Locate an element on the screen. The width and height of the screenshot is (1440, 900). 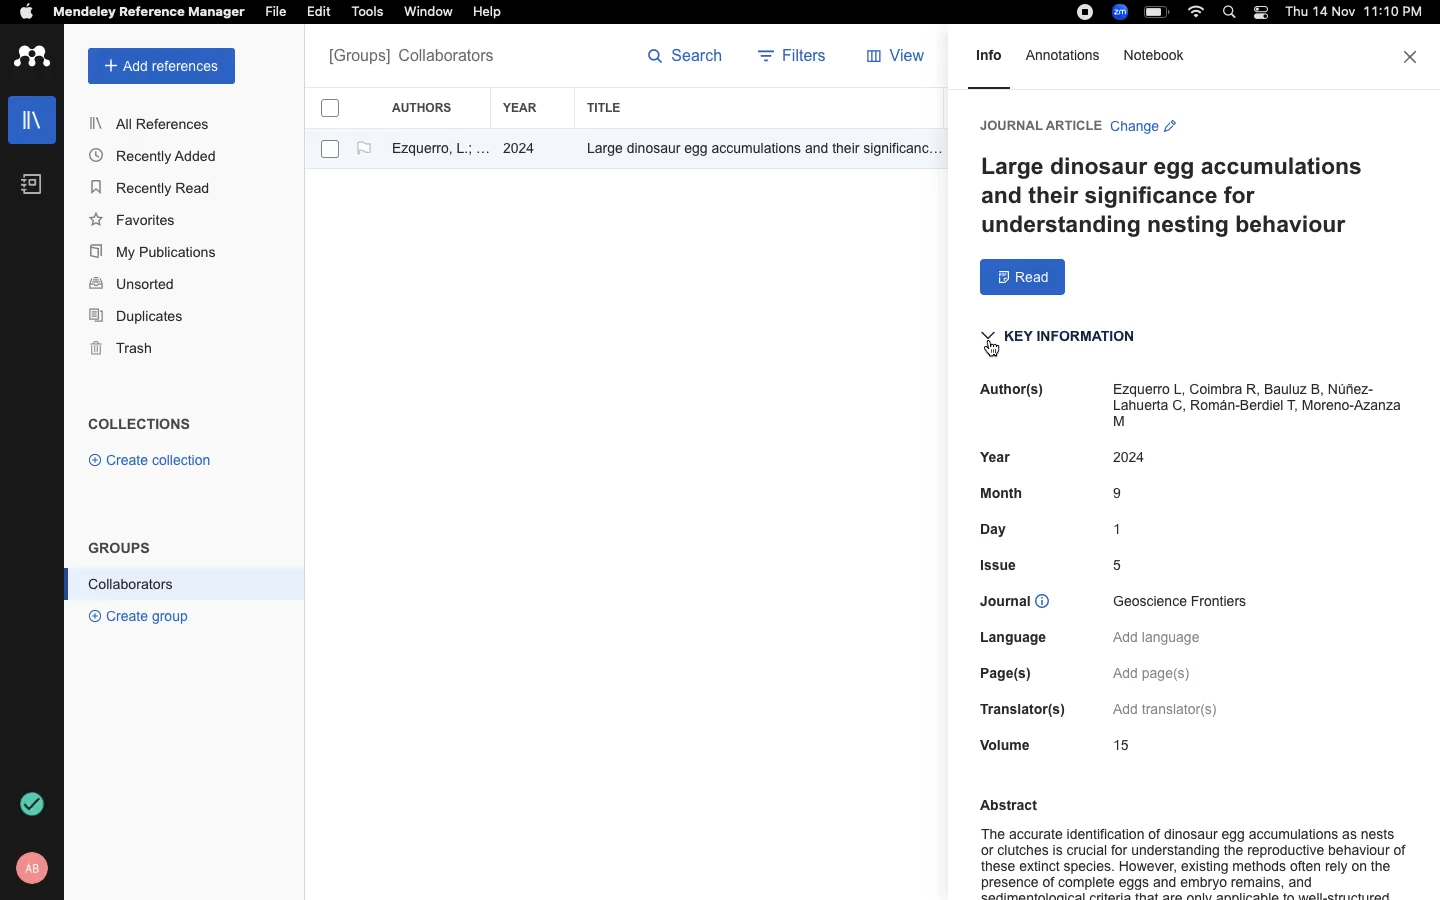
File is located at coordinates (275, 10).